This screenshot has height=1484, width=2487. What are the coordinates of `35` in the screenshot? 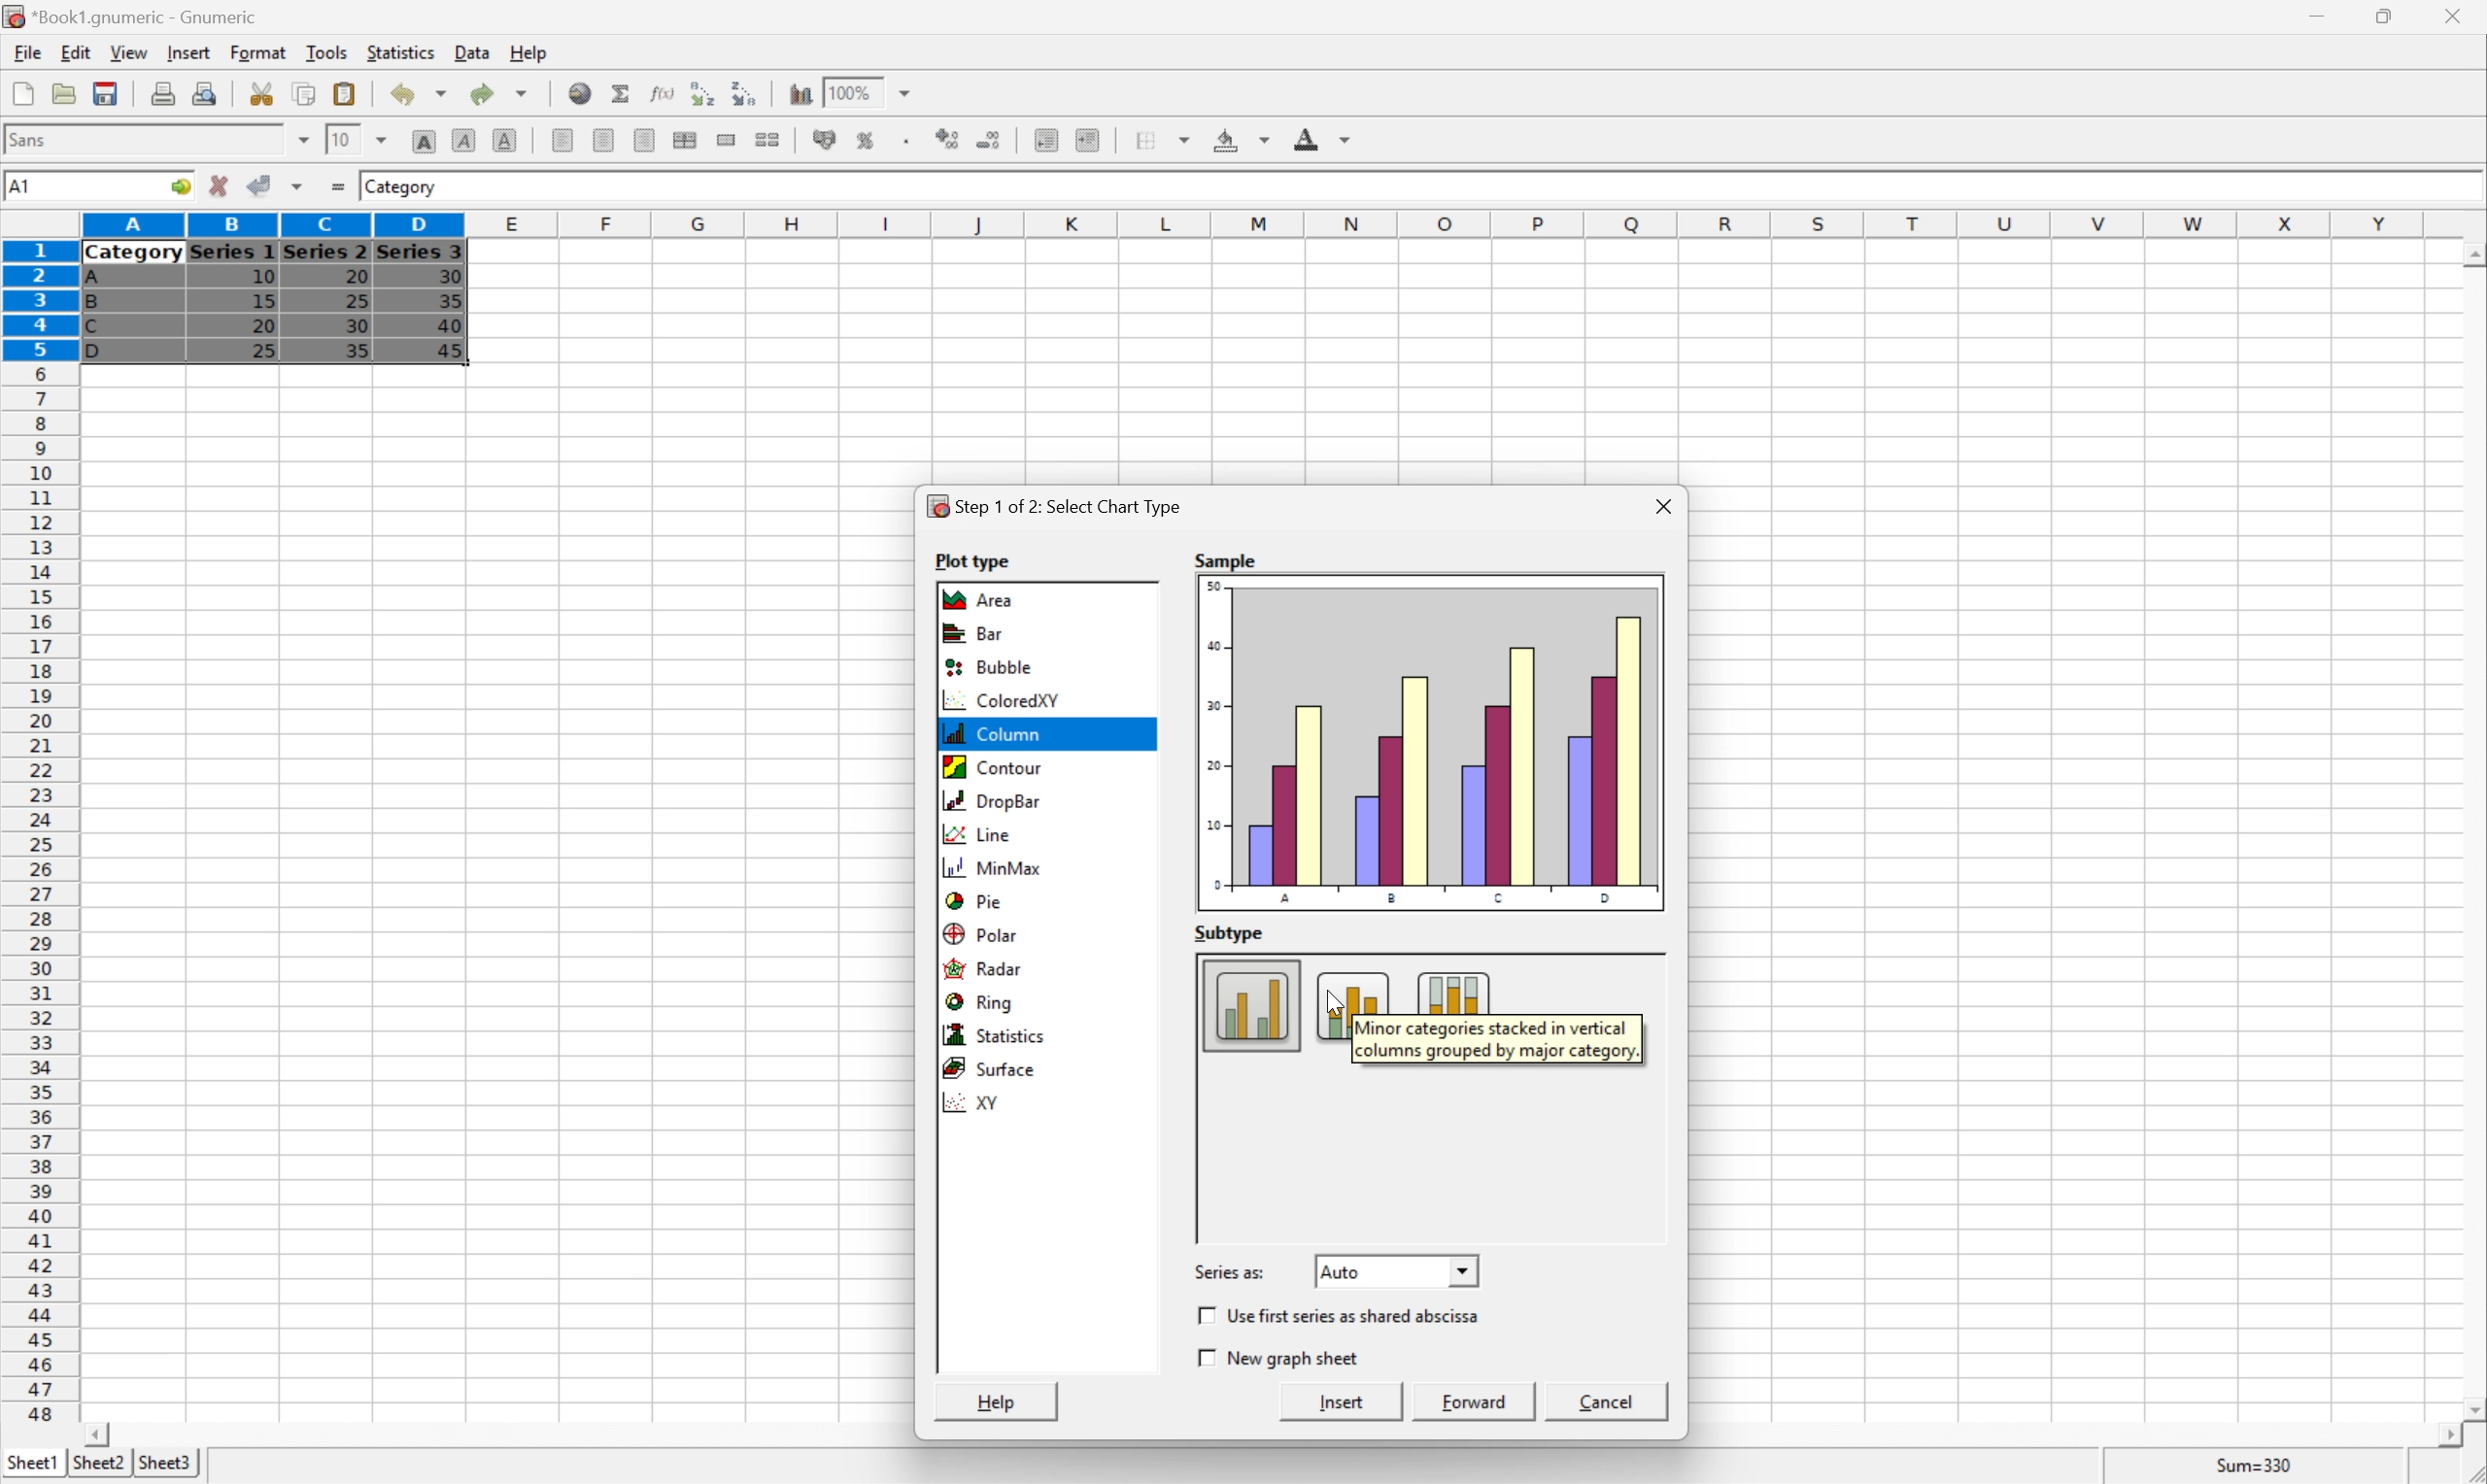 It's located at (451, 300).